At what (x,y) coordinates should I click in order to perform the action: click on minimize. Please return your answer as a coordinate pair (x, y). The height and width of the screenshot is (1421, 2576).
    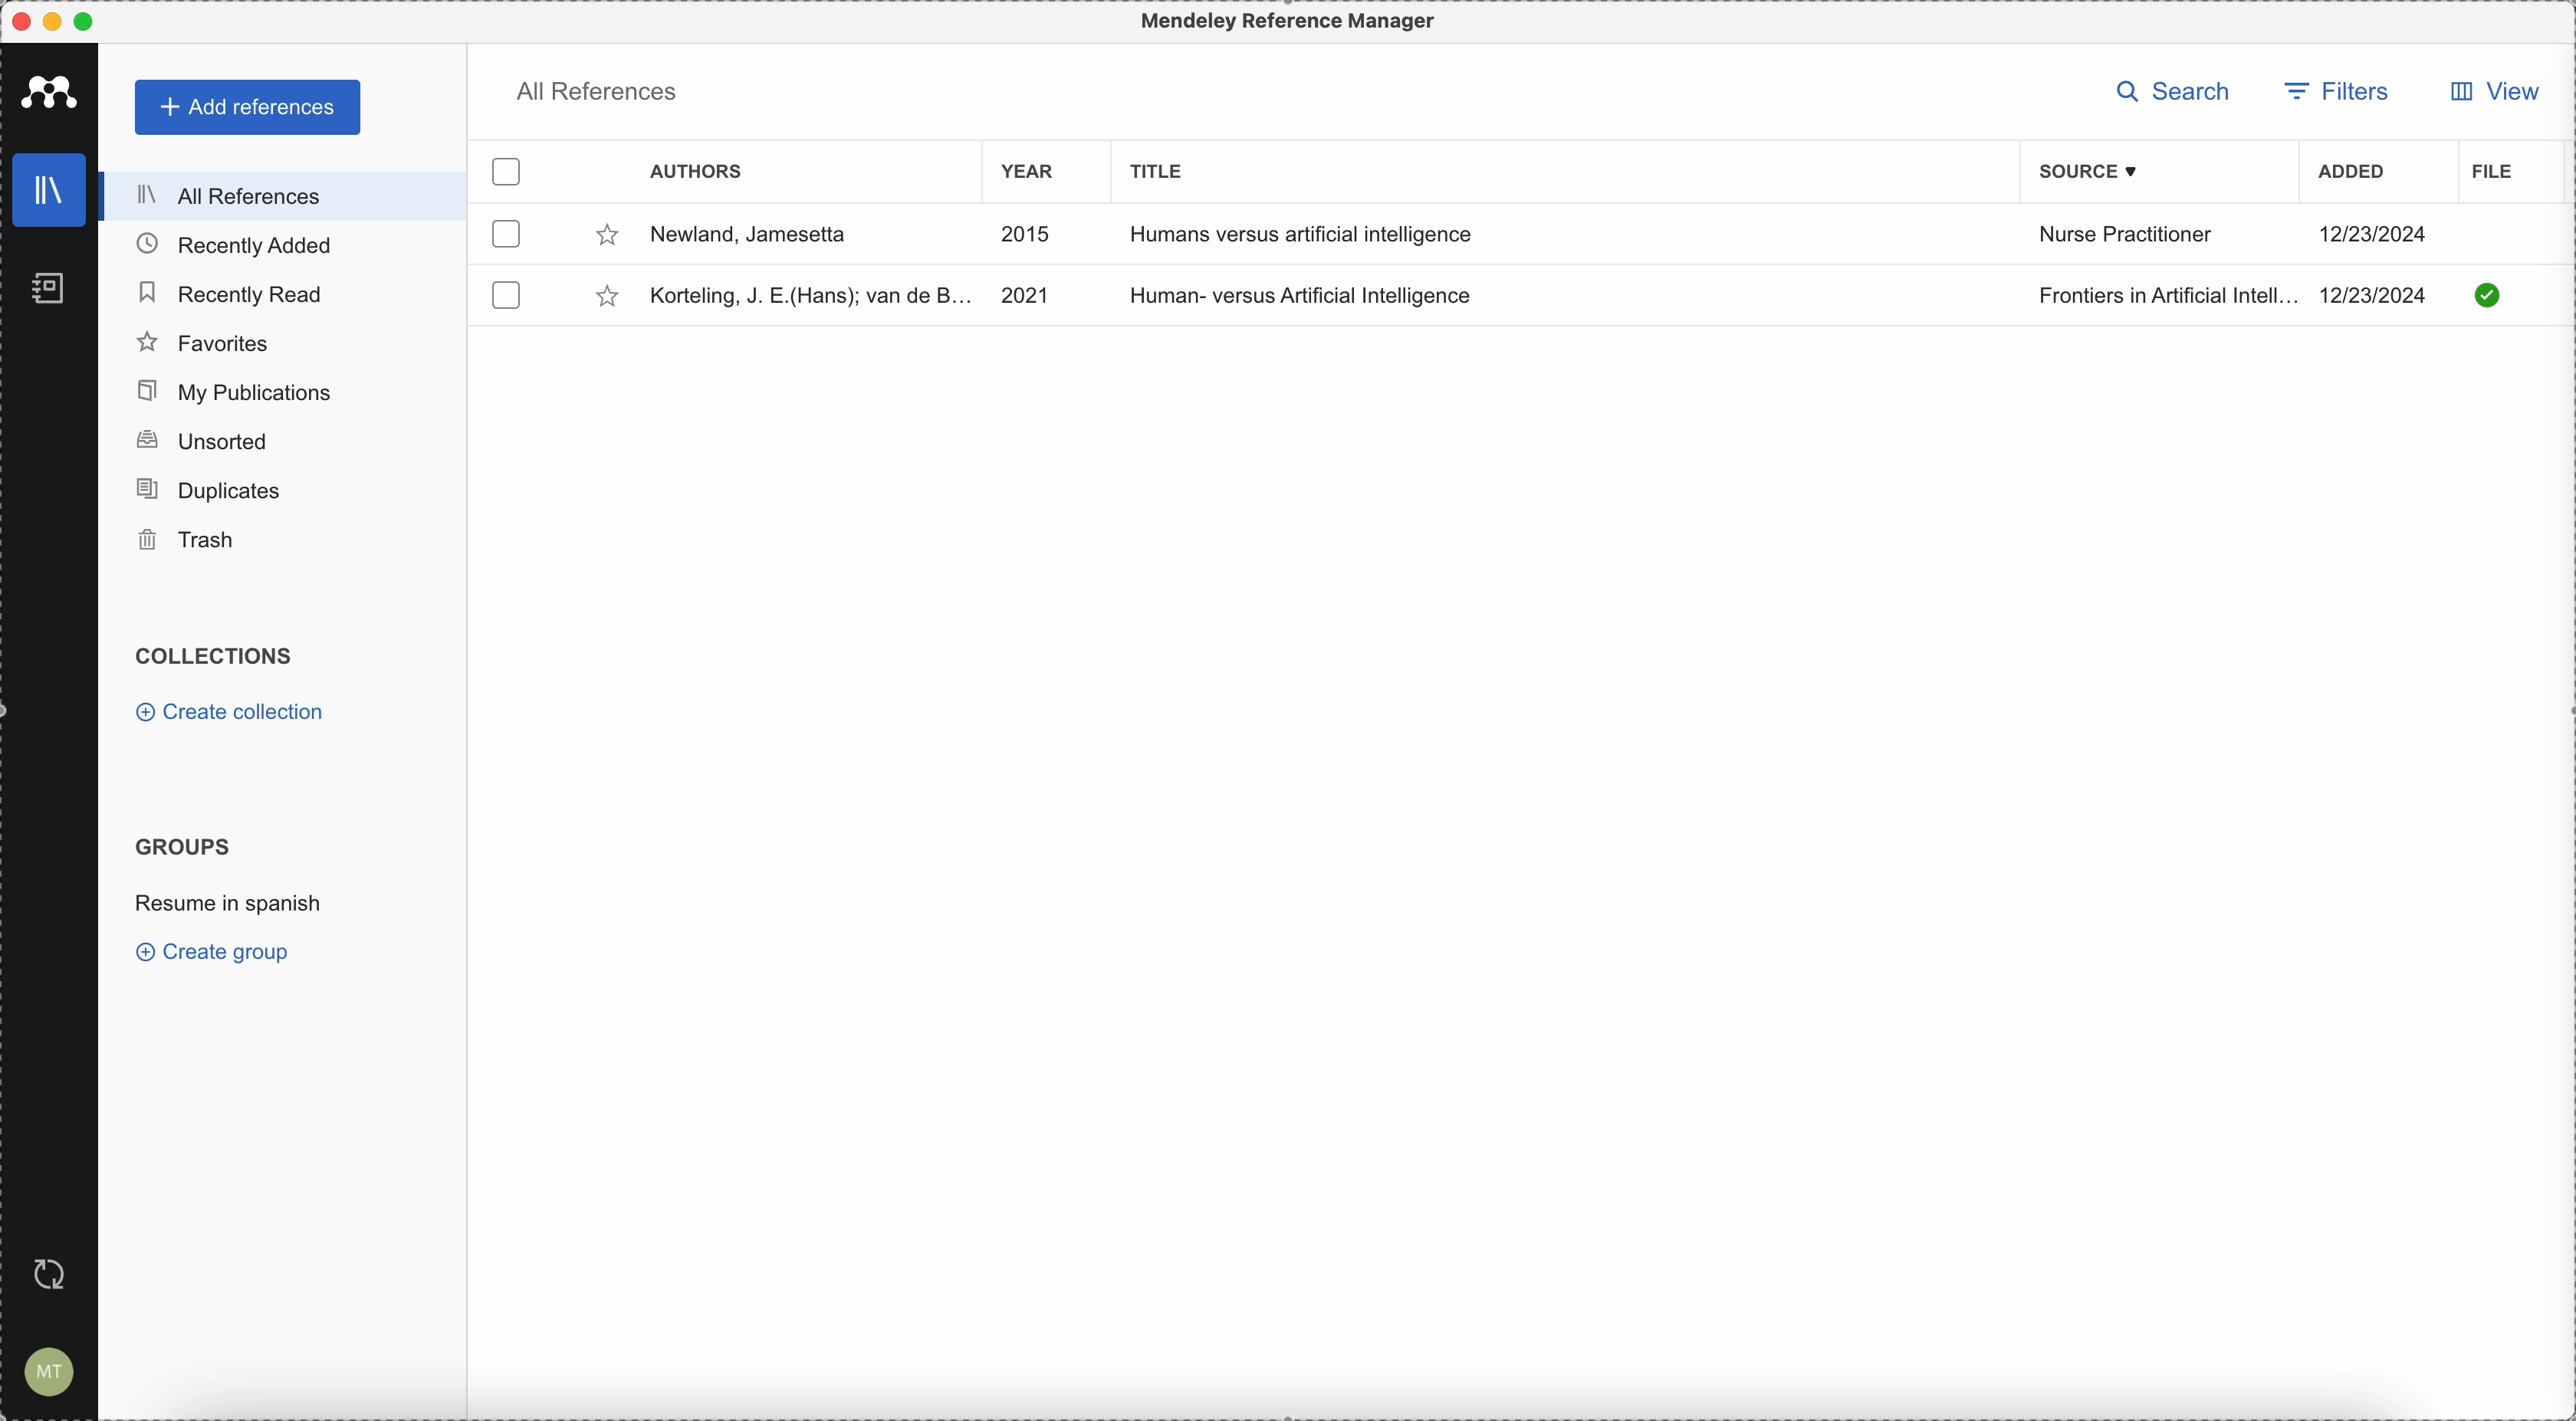
    Looking at the image, I should click on (57, 21).